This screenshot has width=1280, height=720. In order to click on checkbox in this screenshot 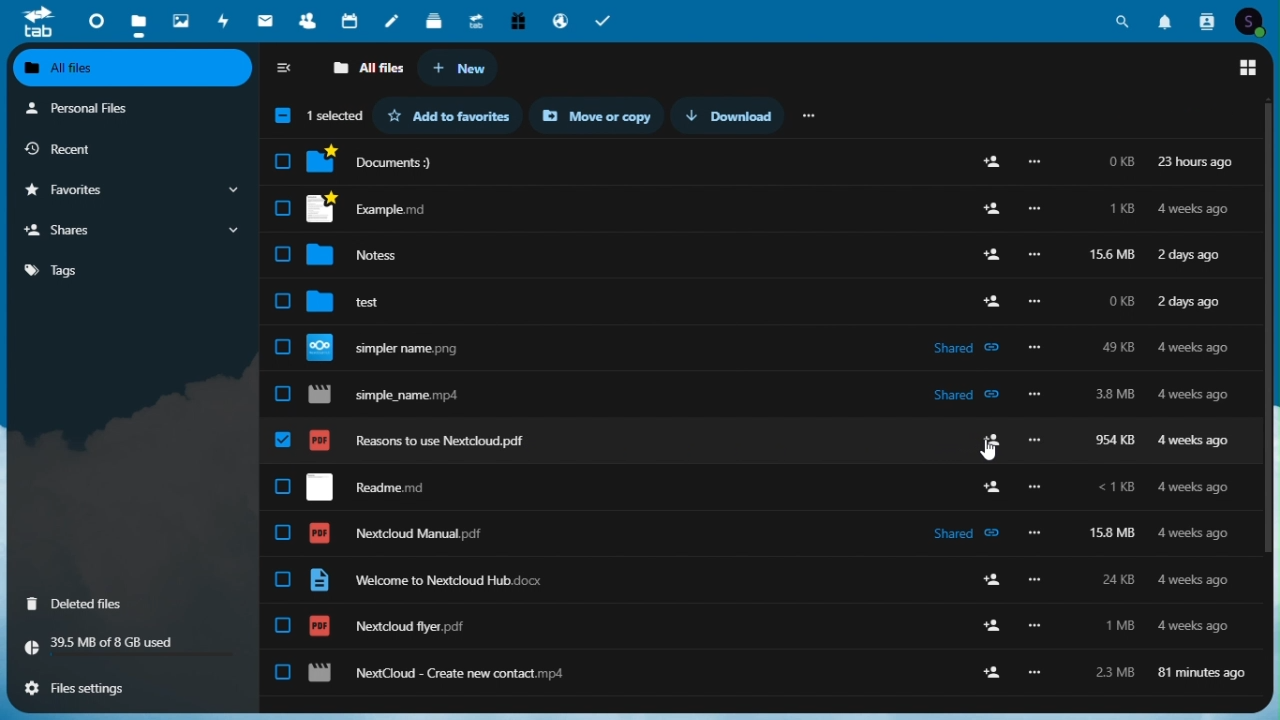, I will do `click(284, 488)`.